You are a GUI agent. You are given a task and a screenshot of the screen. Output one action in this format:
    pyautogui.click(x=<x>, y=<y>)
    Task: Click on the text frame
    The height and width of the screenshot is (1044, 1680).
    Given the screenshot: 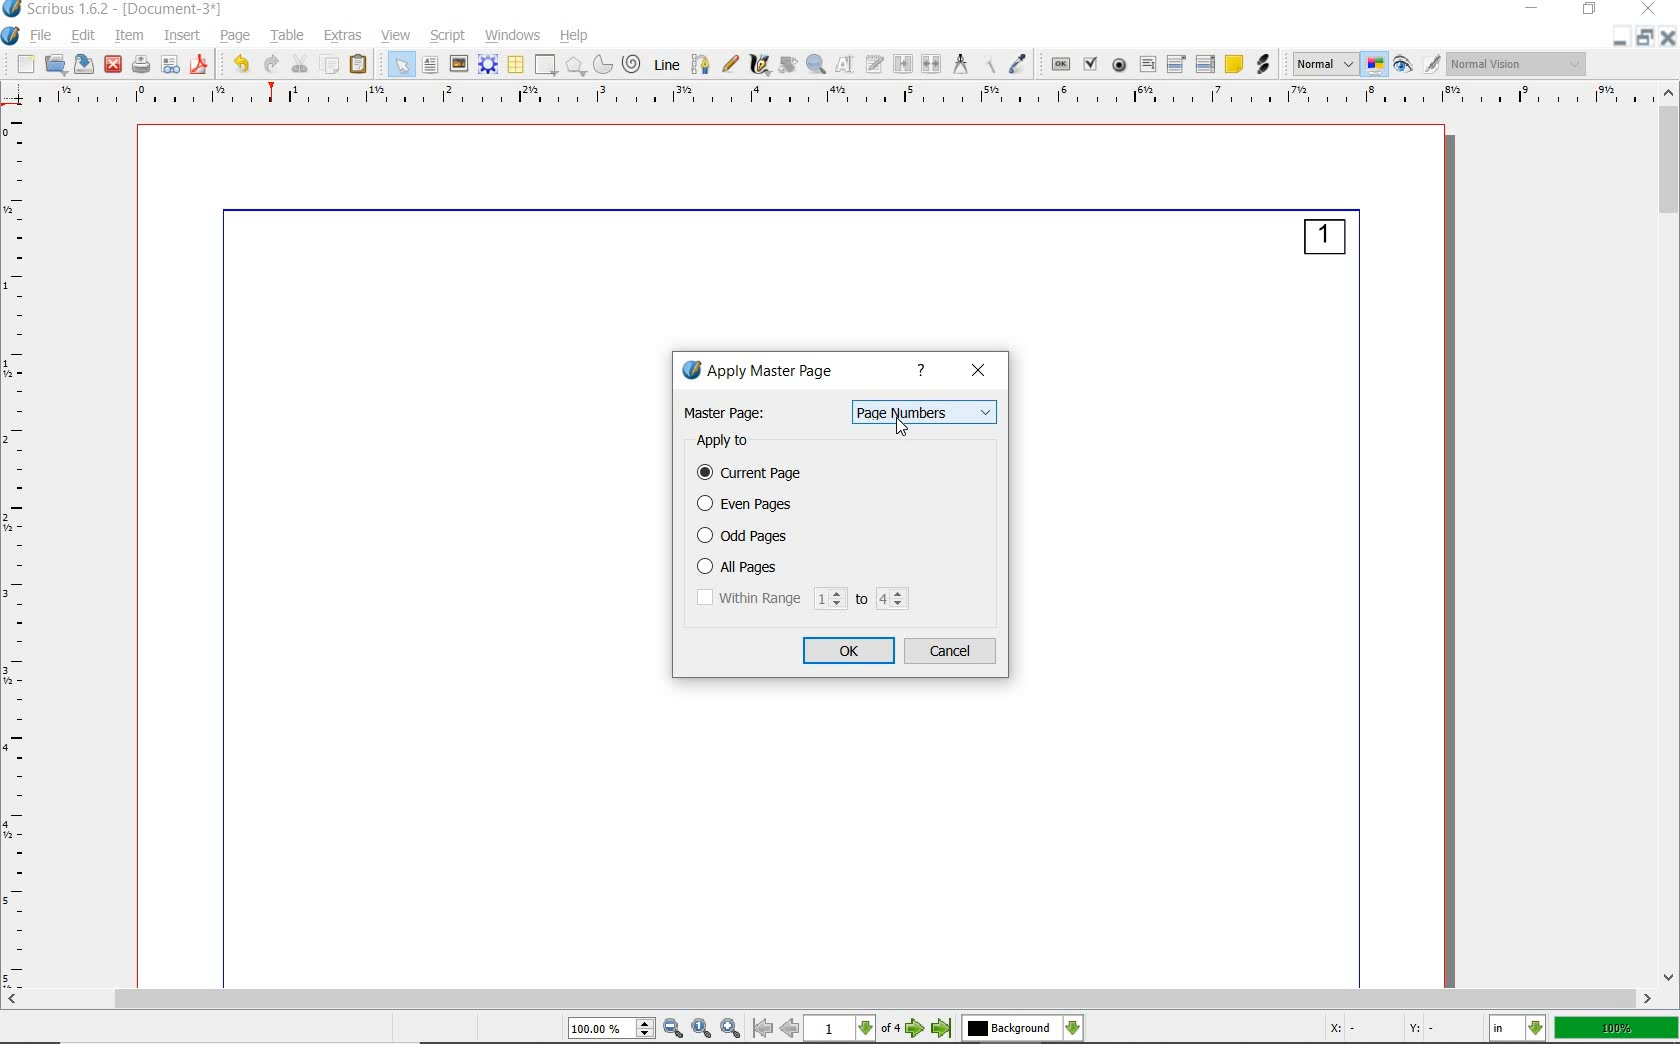 What is the action you would take?
    pyautogui.click(x=429, y=65)
    